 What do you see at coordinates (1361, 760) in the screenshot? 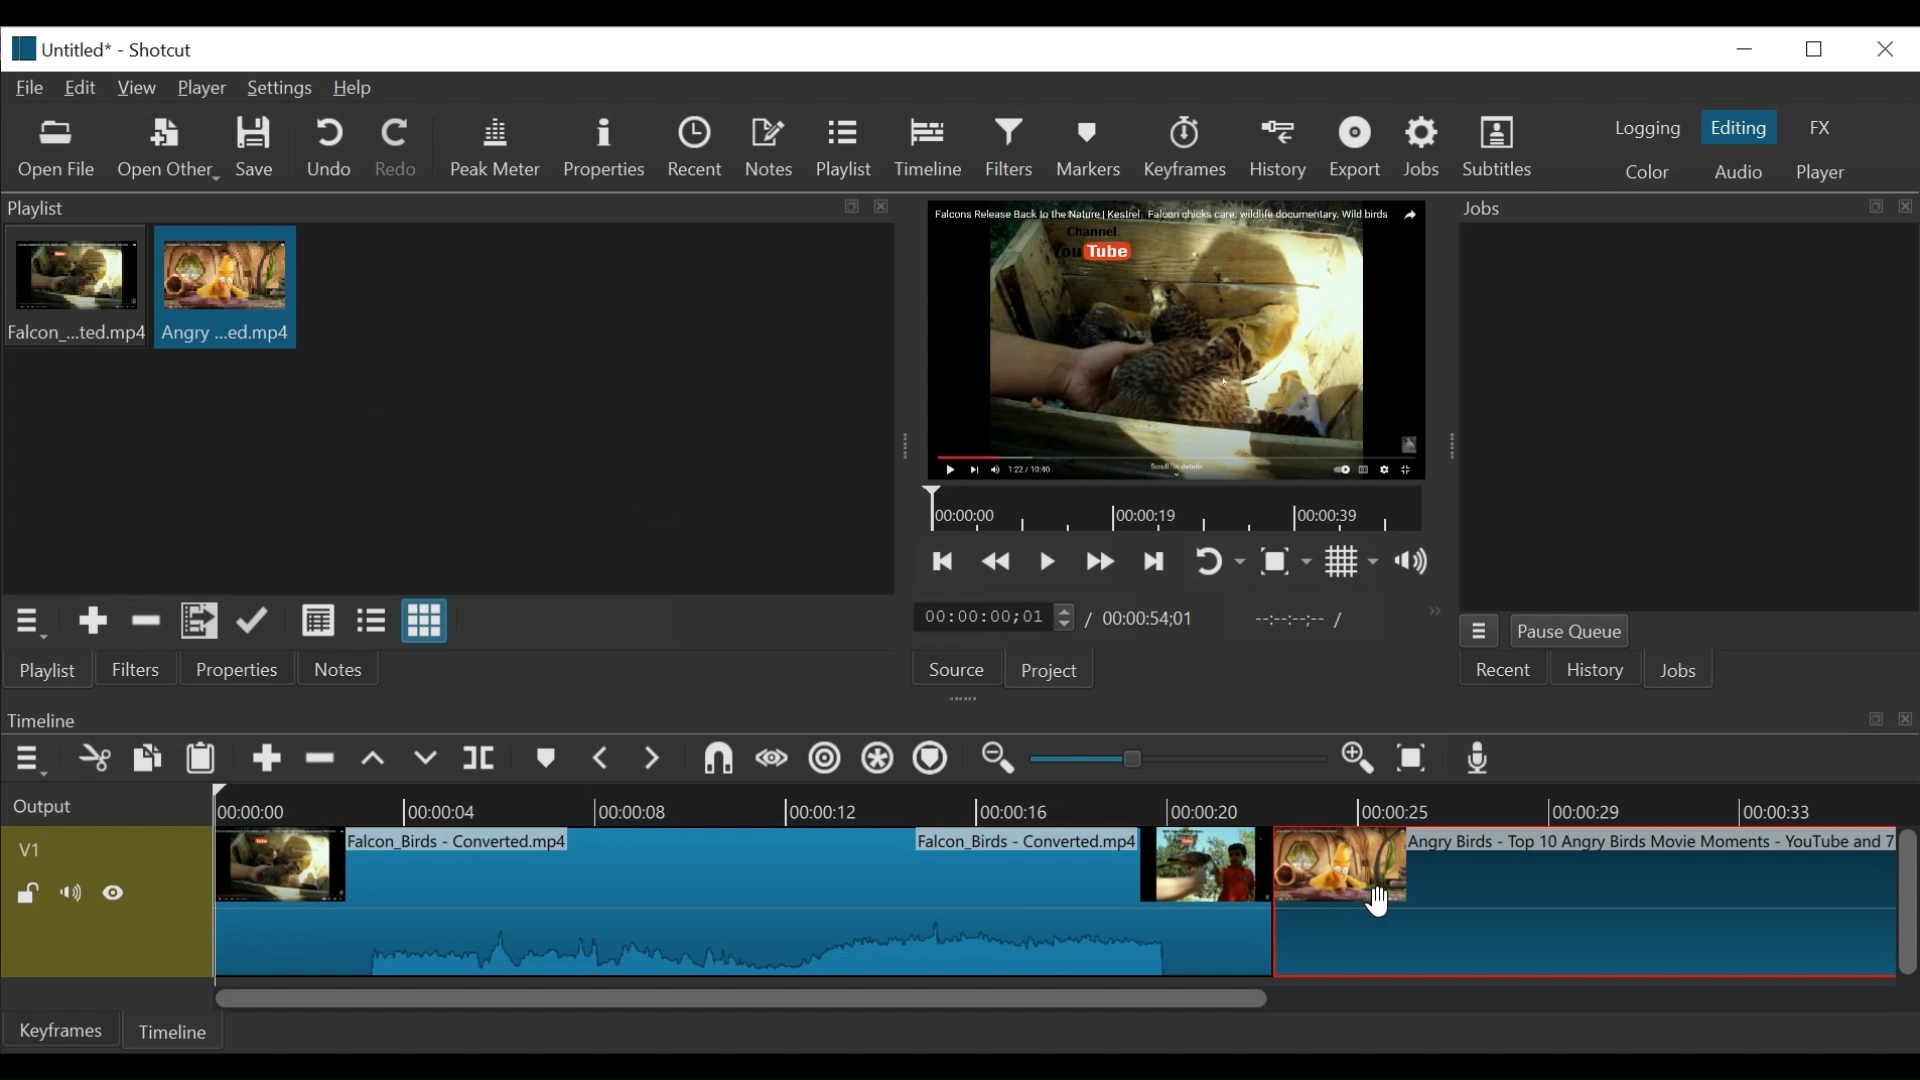
I see `Zoom in` at bounding box center [1361, 760].